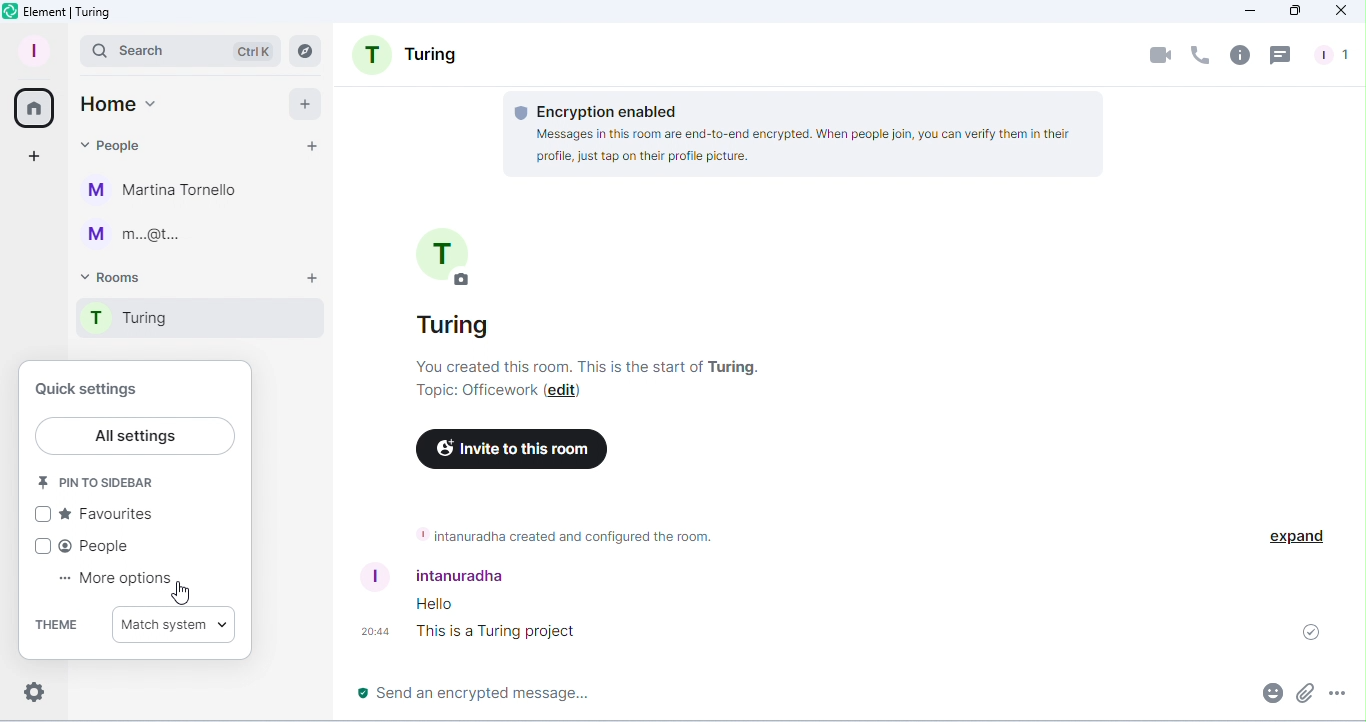  What do you see at coordinates (1333, 58) in the screenshot?
I see `People` at bounding box center [1333, 58].